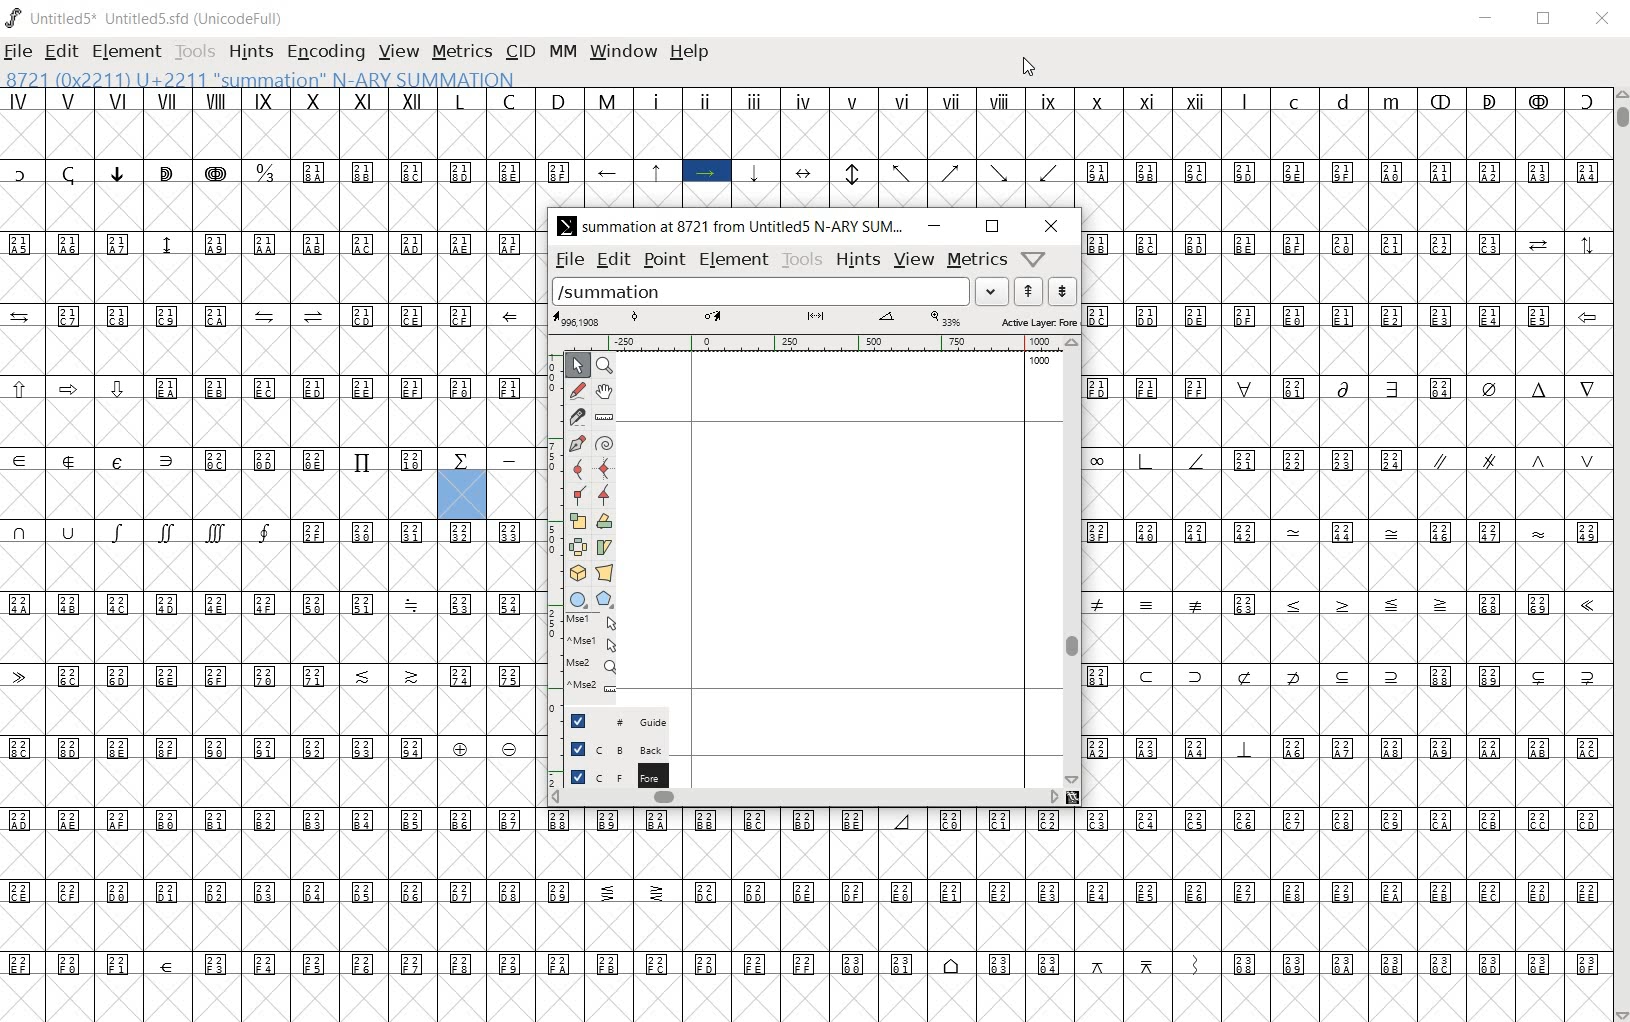 The width and height of the screenshot is (1630, 1022). What do you see at coordinates (575, 415) in the screenshot?
I see `cut splines in two` at bounding box center [575, 415].